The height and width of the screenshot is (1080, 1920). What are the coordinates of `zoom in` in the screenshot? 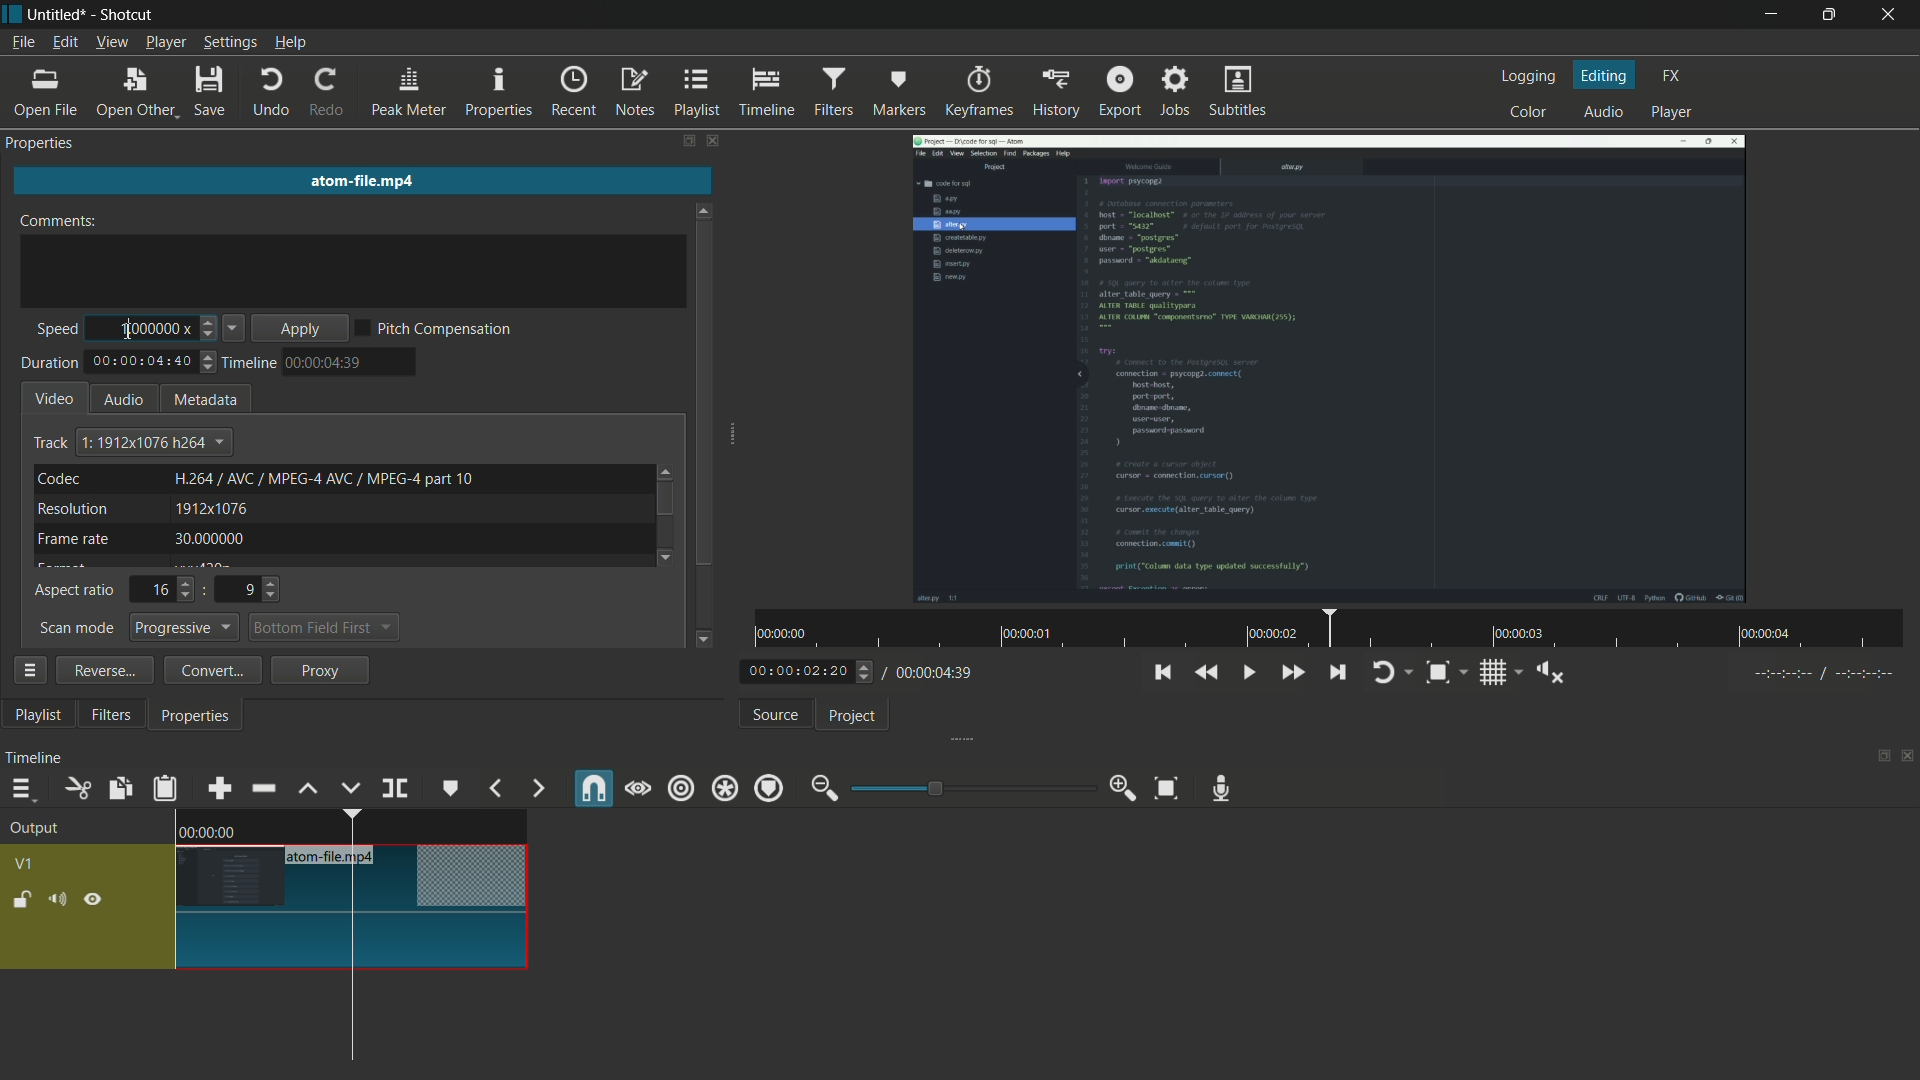 It's located at (1125, 787).